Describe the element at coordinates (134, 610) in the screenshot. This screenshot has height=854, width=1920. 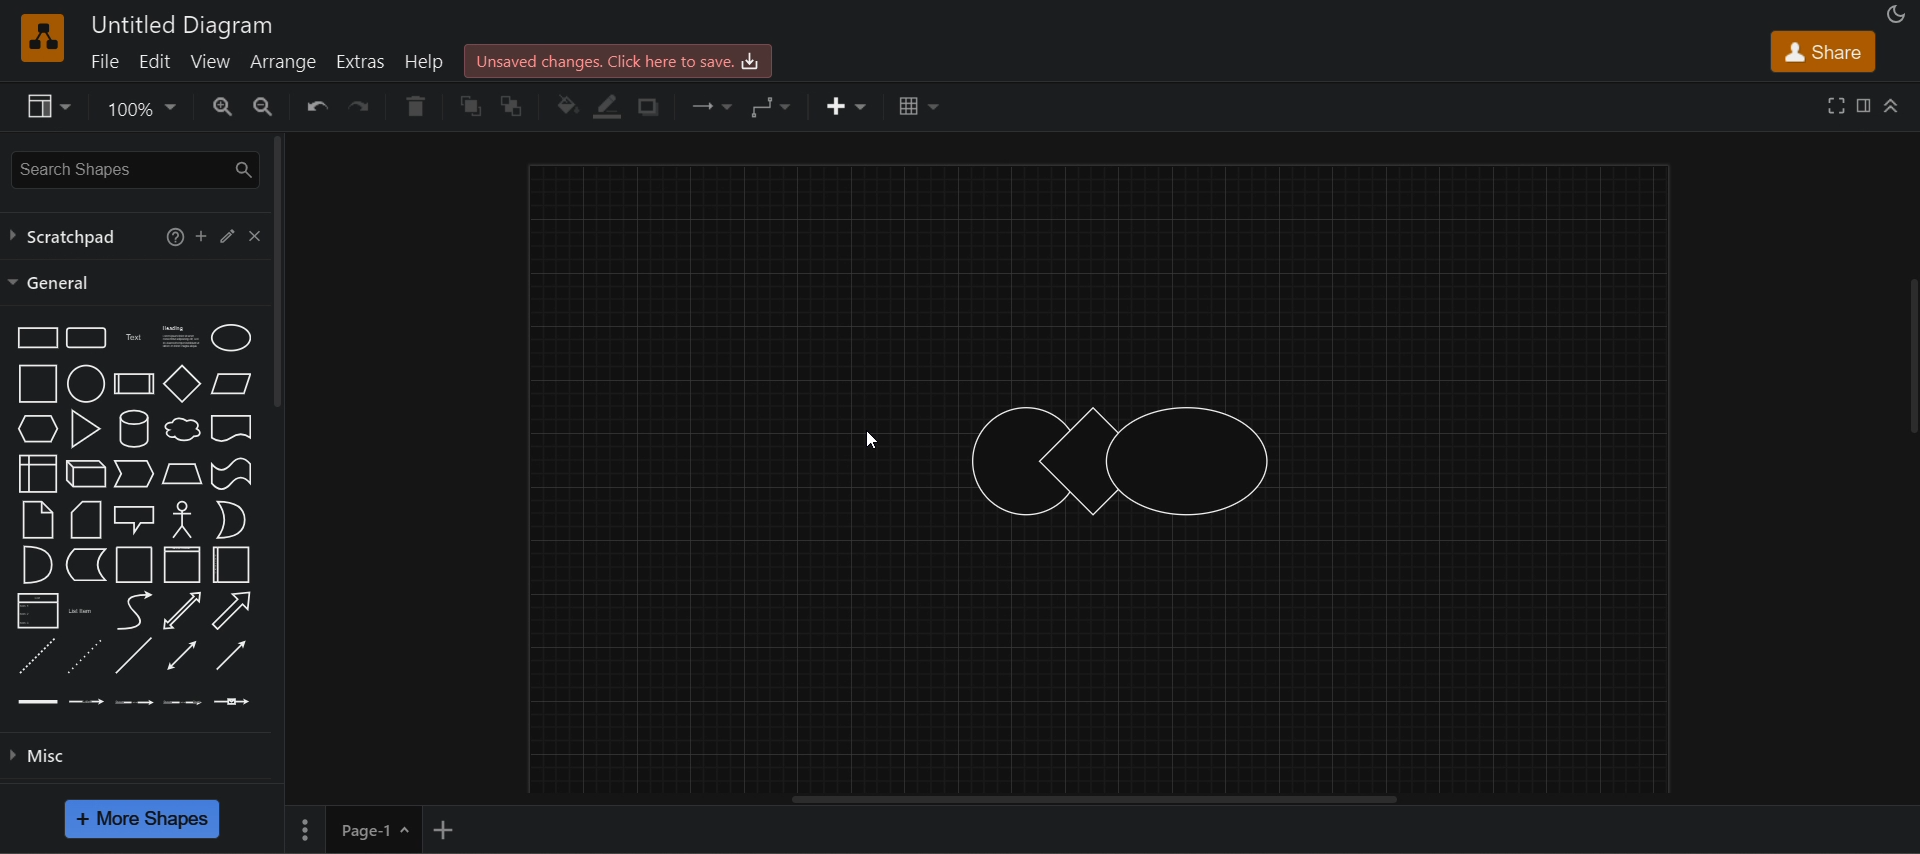
I see `Curve` at that location.